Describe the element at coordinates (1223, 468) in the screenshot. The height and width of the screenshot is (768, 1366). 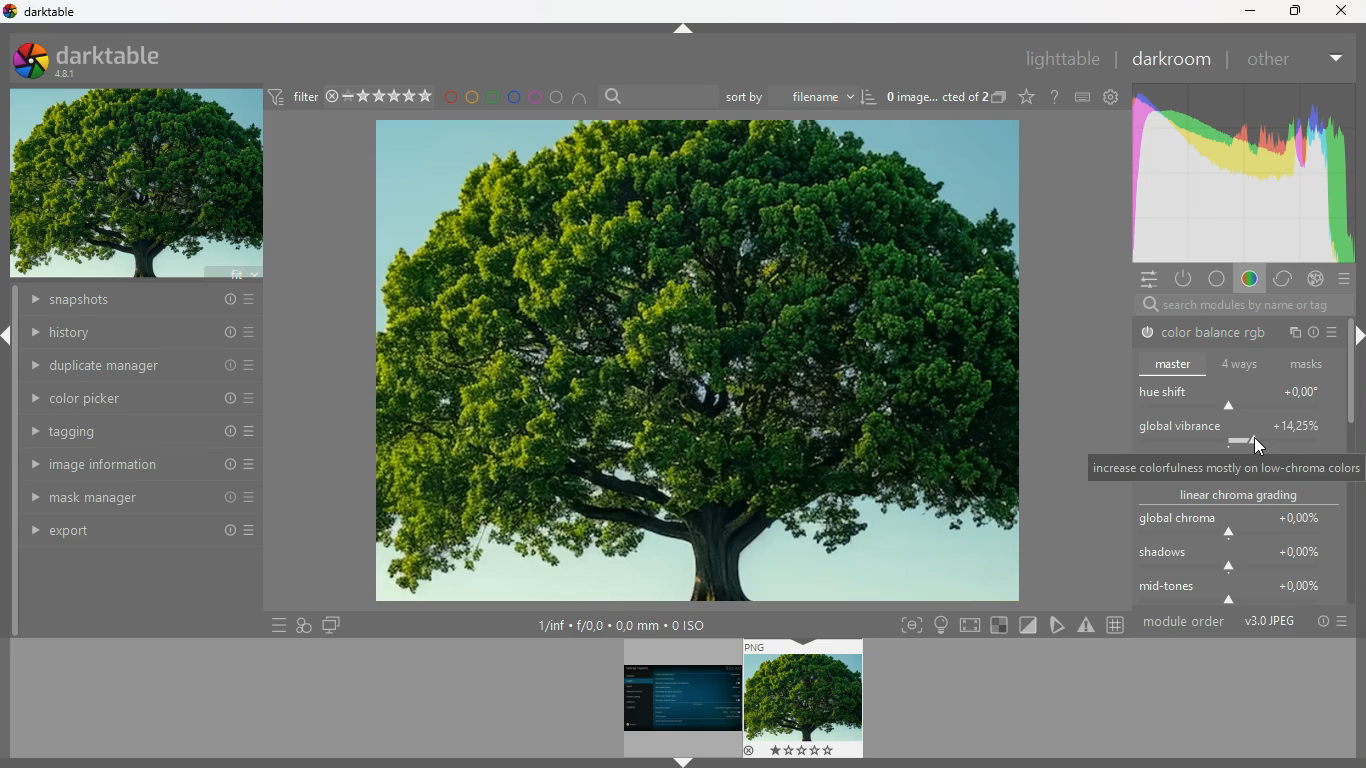
I see `message` at that location.